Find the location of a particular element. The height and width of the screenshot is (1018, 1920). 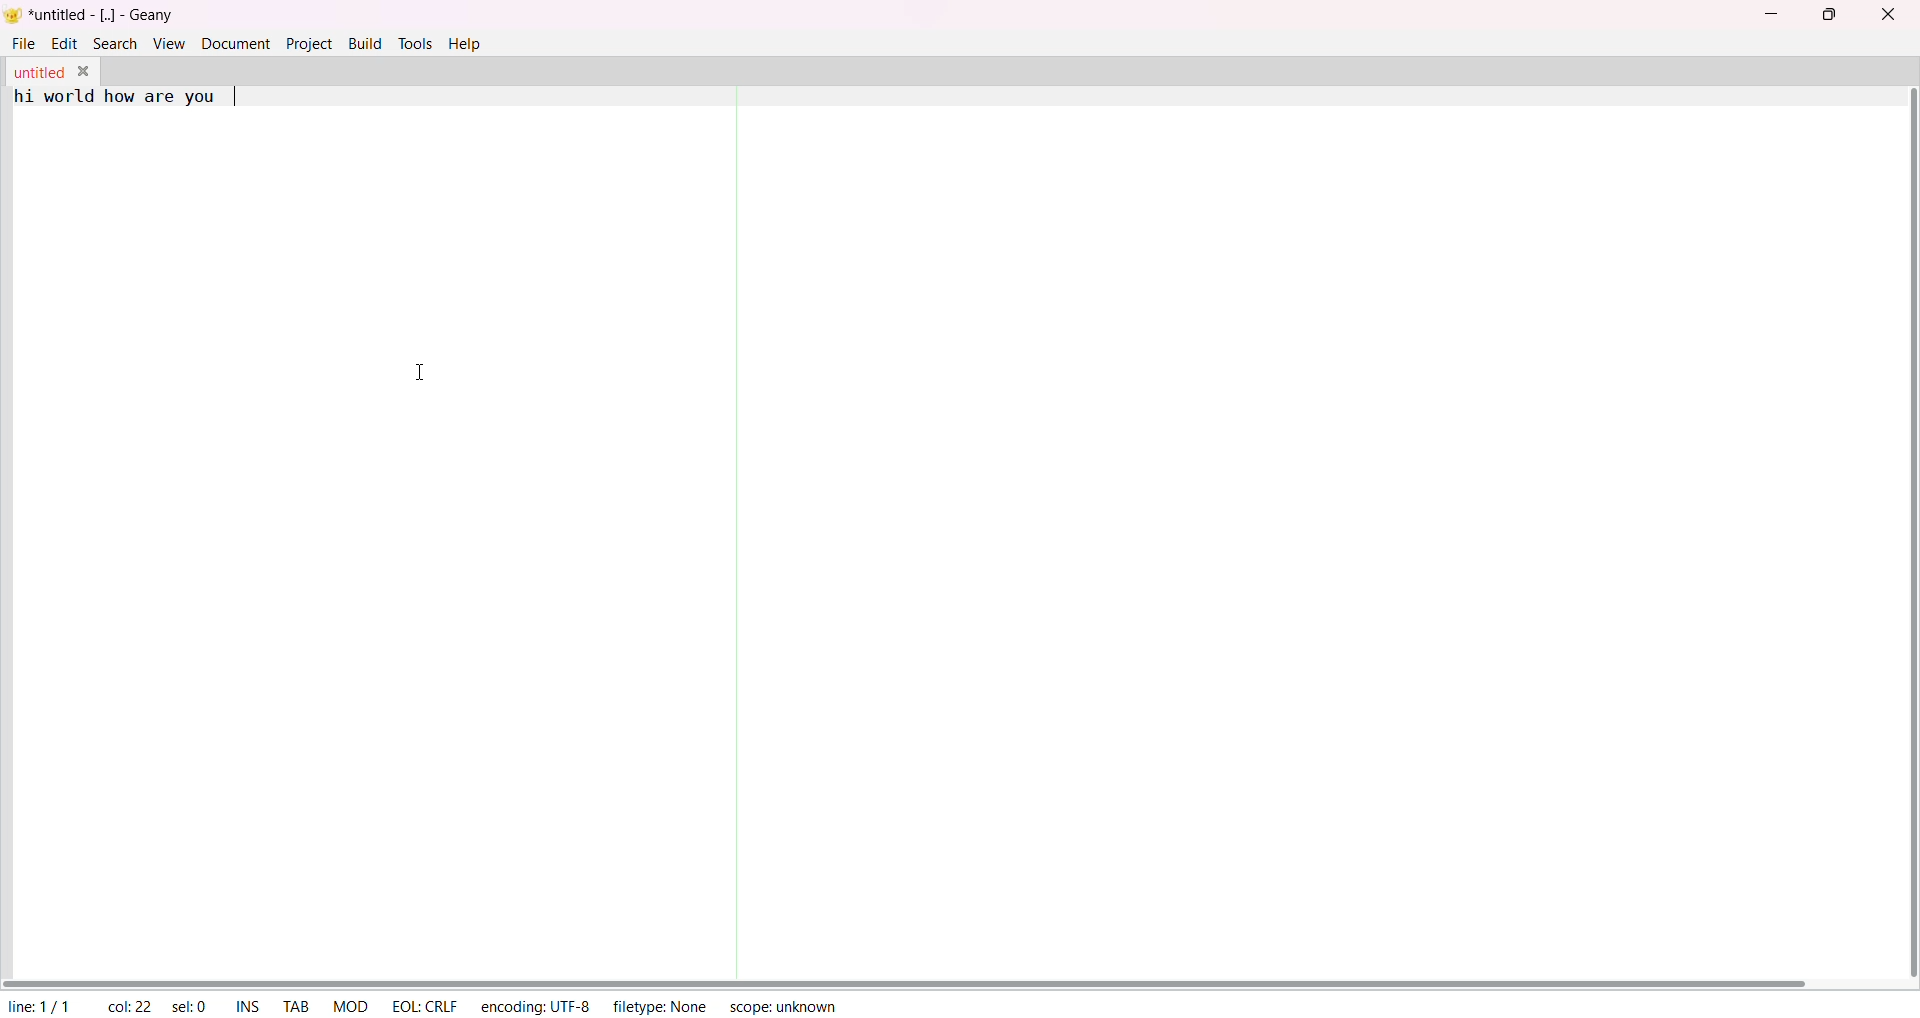

view is located at coordinates (170, 43).